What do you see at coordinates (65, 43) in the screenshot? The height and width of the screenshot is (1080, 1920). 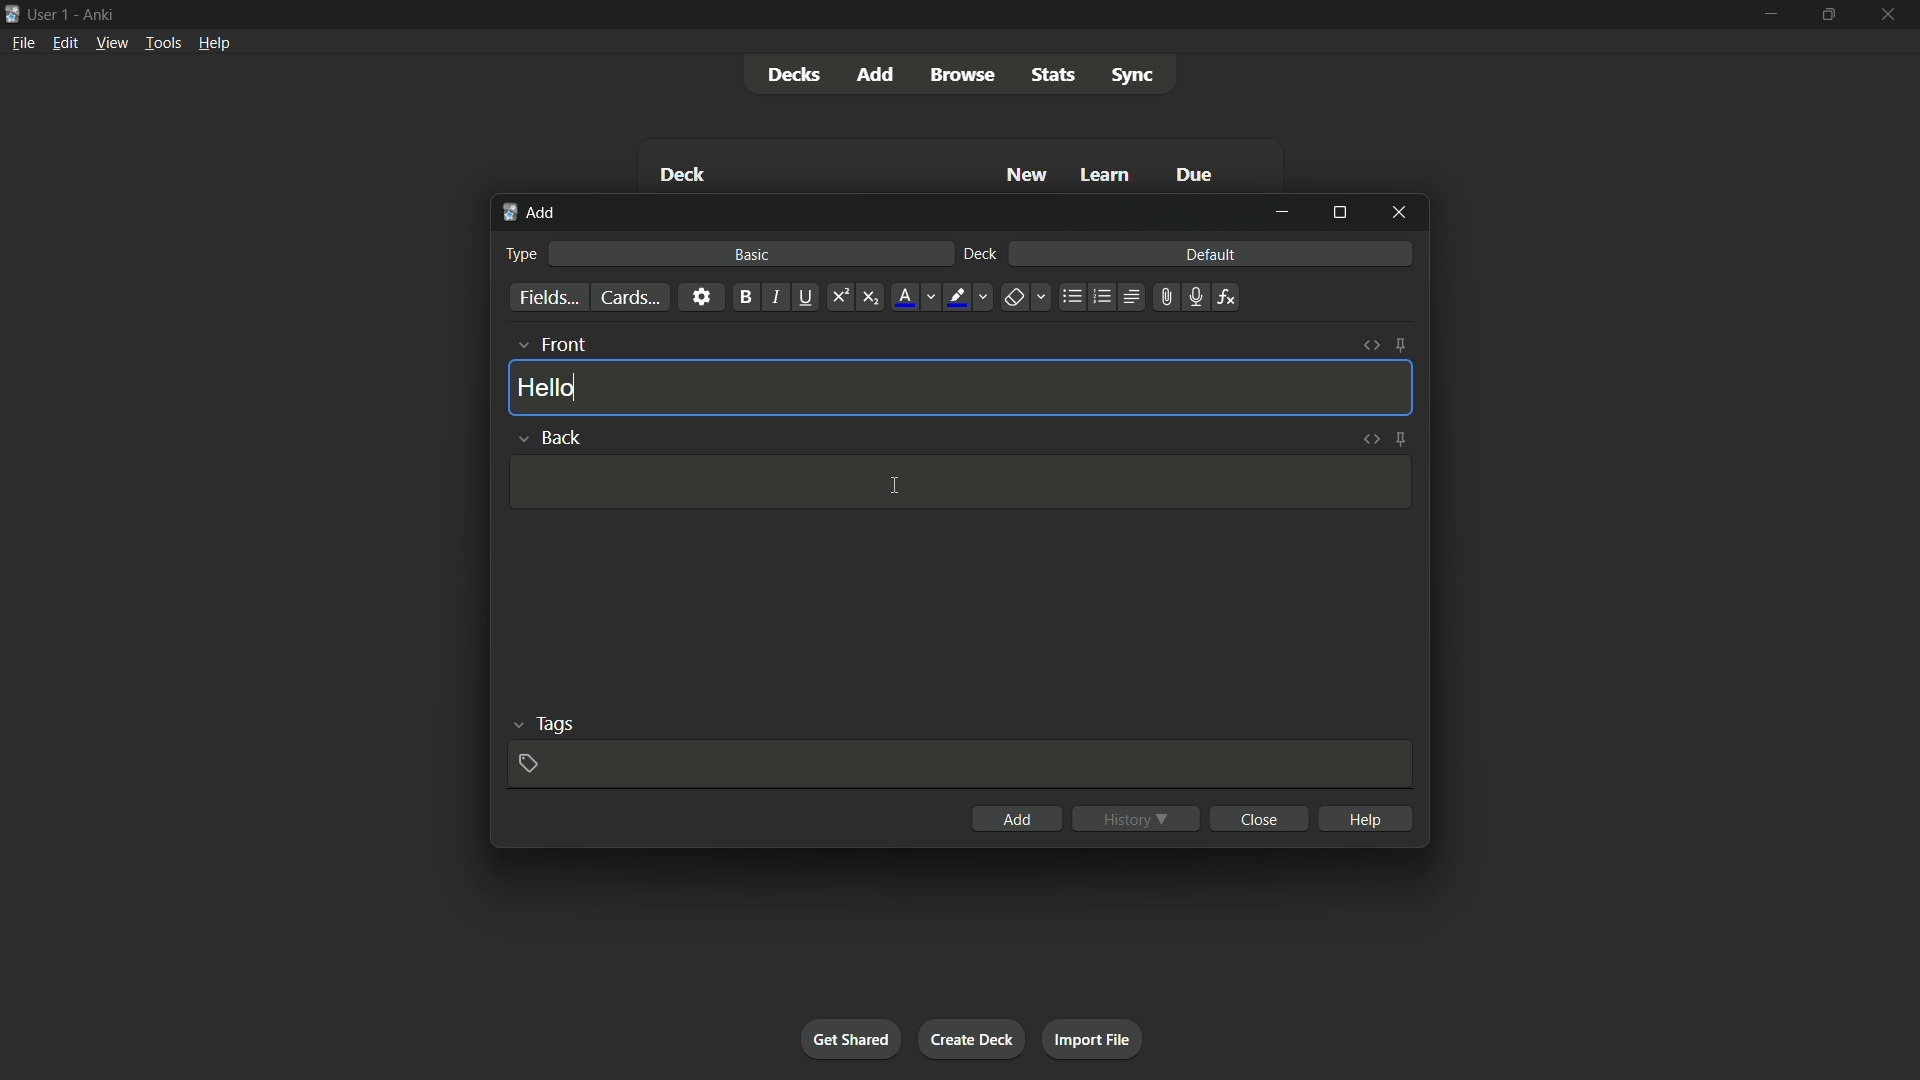 I see `edit menu` at bounding box center [65, 43].